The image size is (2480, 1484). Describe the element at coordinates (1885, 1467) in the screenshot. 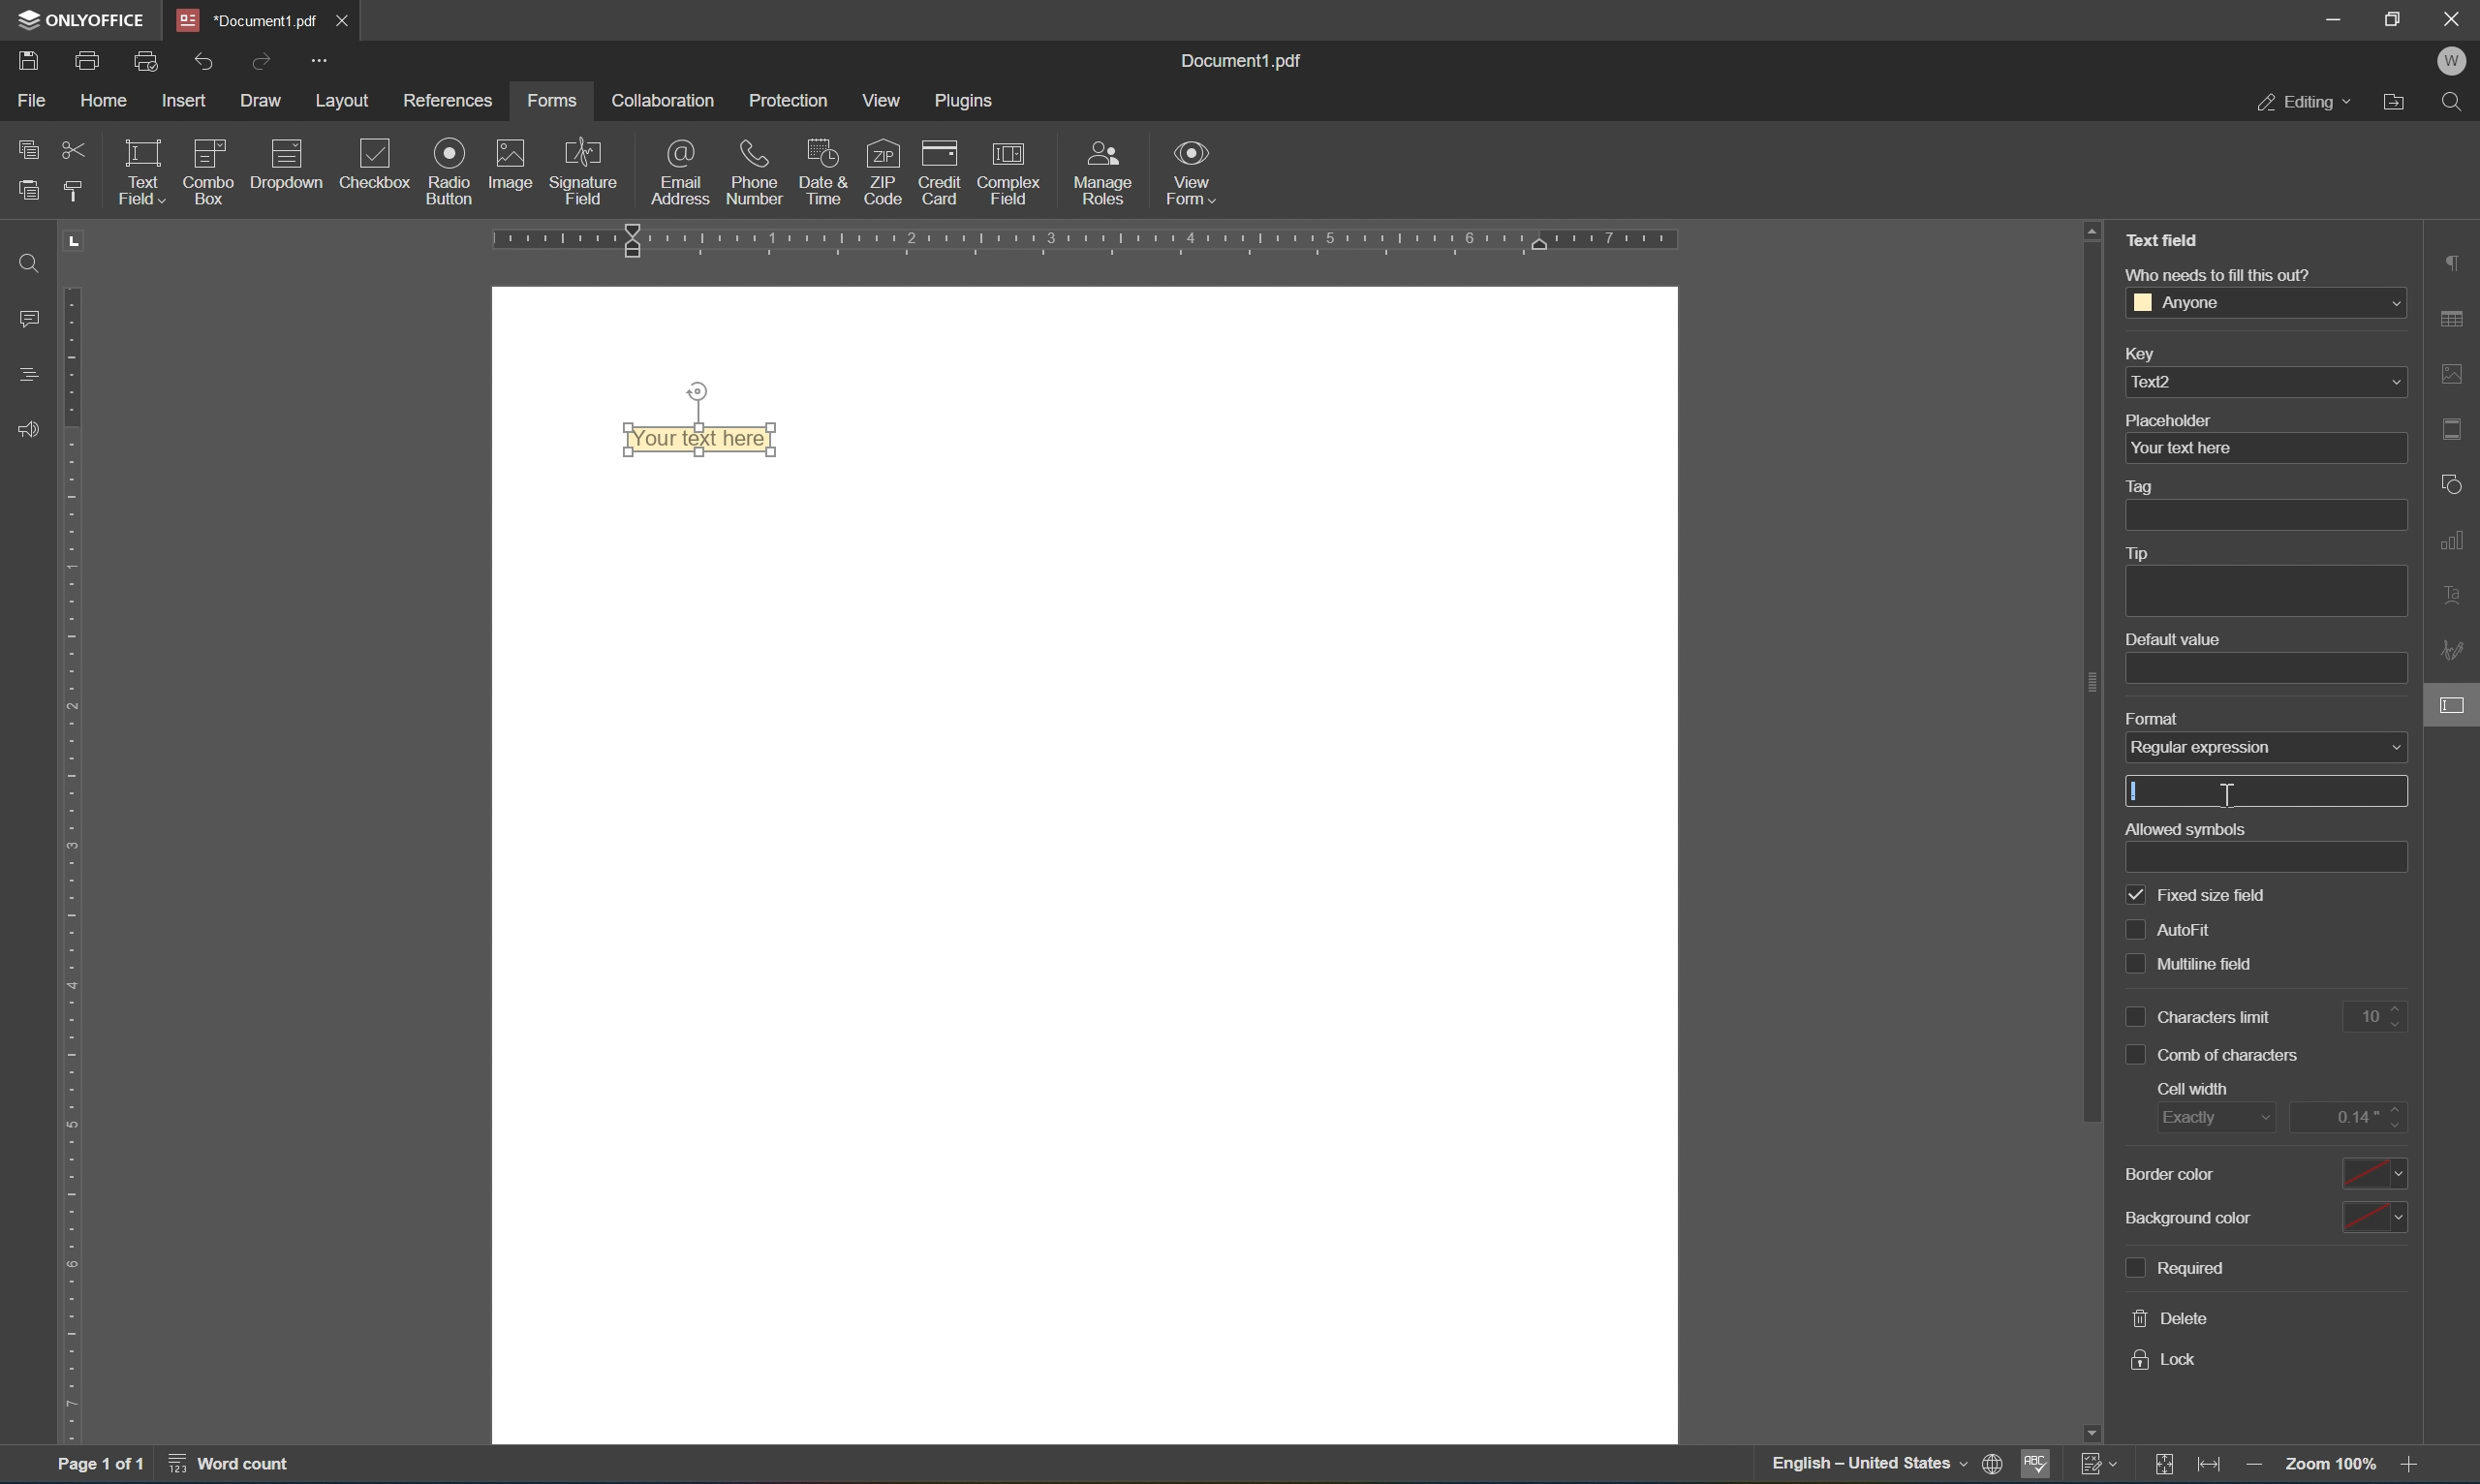

I see `set document language` at that location.